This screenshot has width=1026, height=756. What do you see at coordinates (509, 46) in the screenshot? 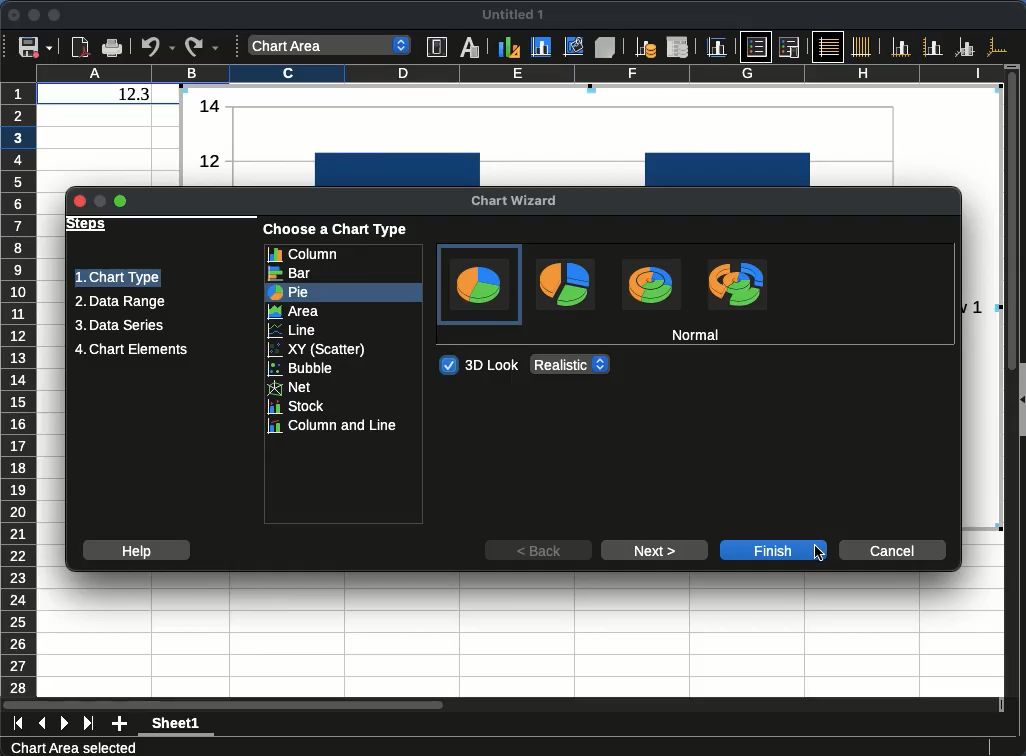
I see `Chart type` at bounding box center [509, 46].